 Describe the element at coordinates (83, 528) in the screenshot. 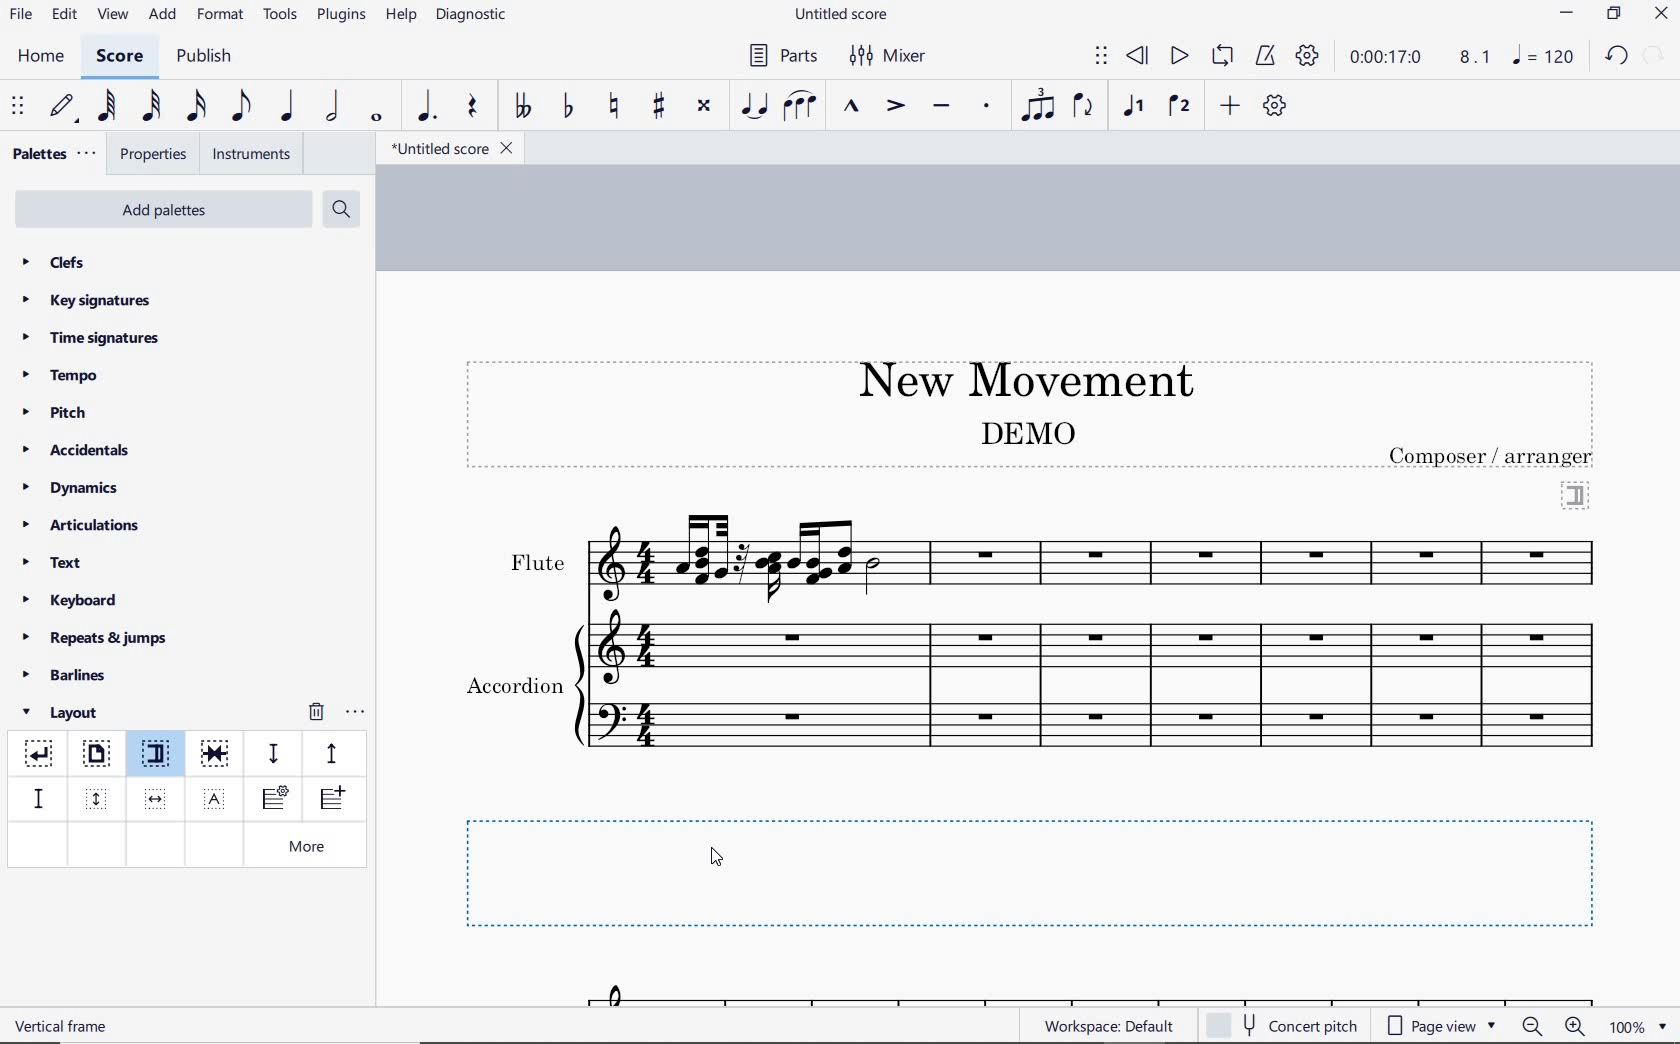

I see `articulations` at that location.